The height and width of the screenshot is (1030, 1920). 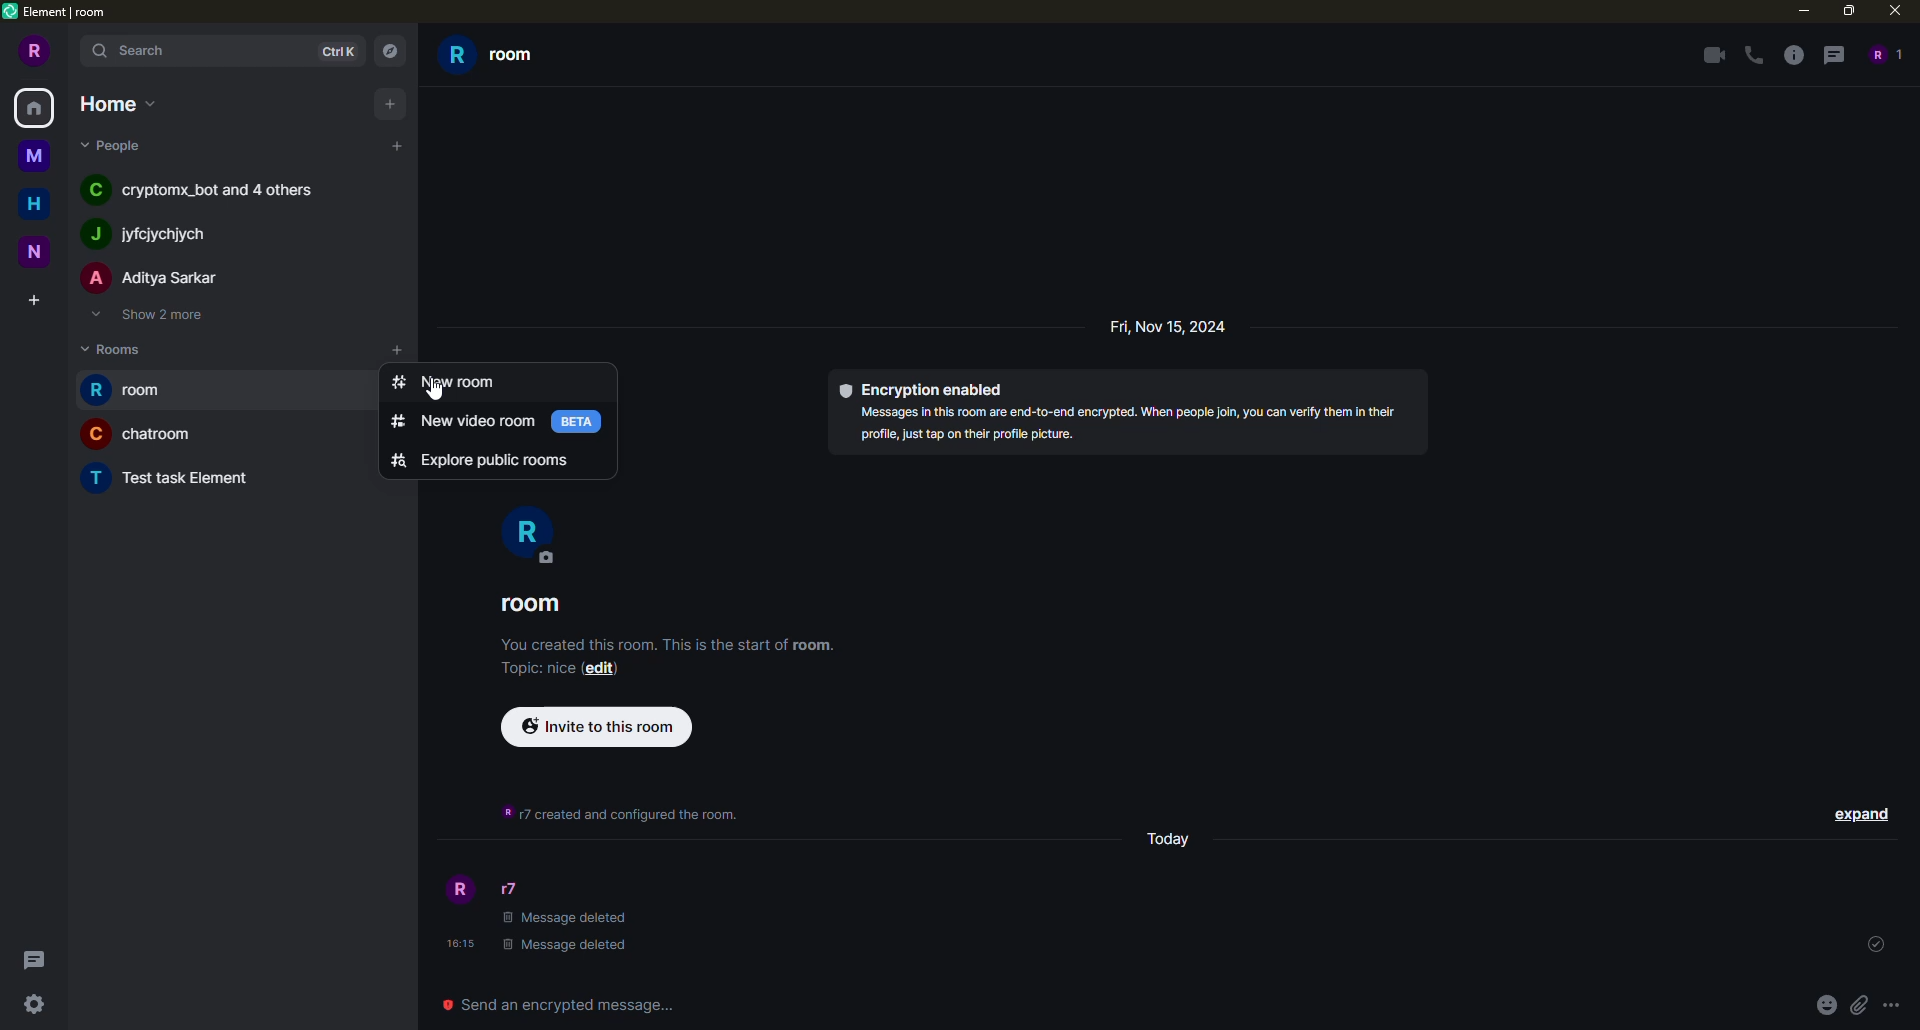 I want to click on element, so click(x=60, y=10).